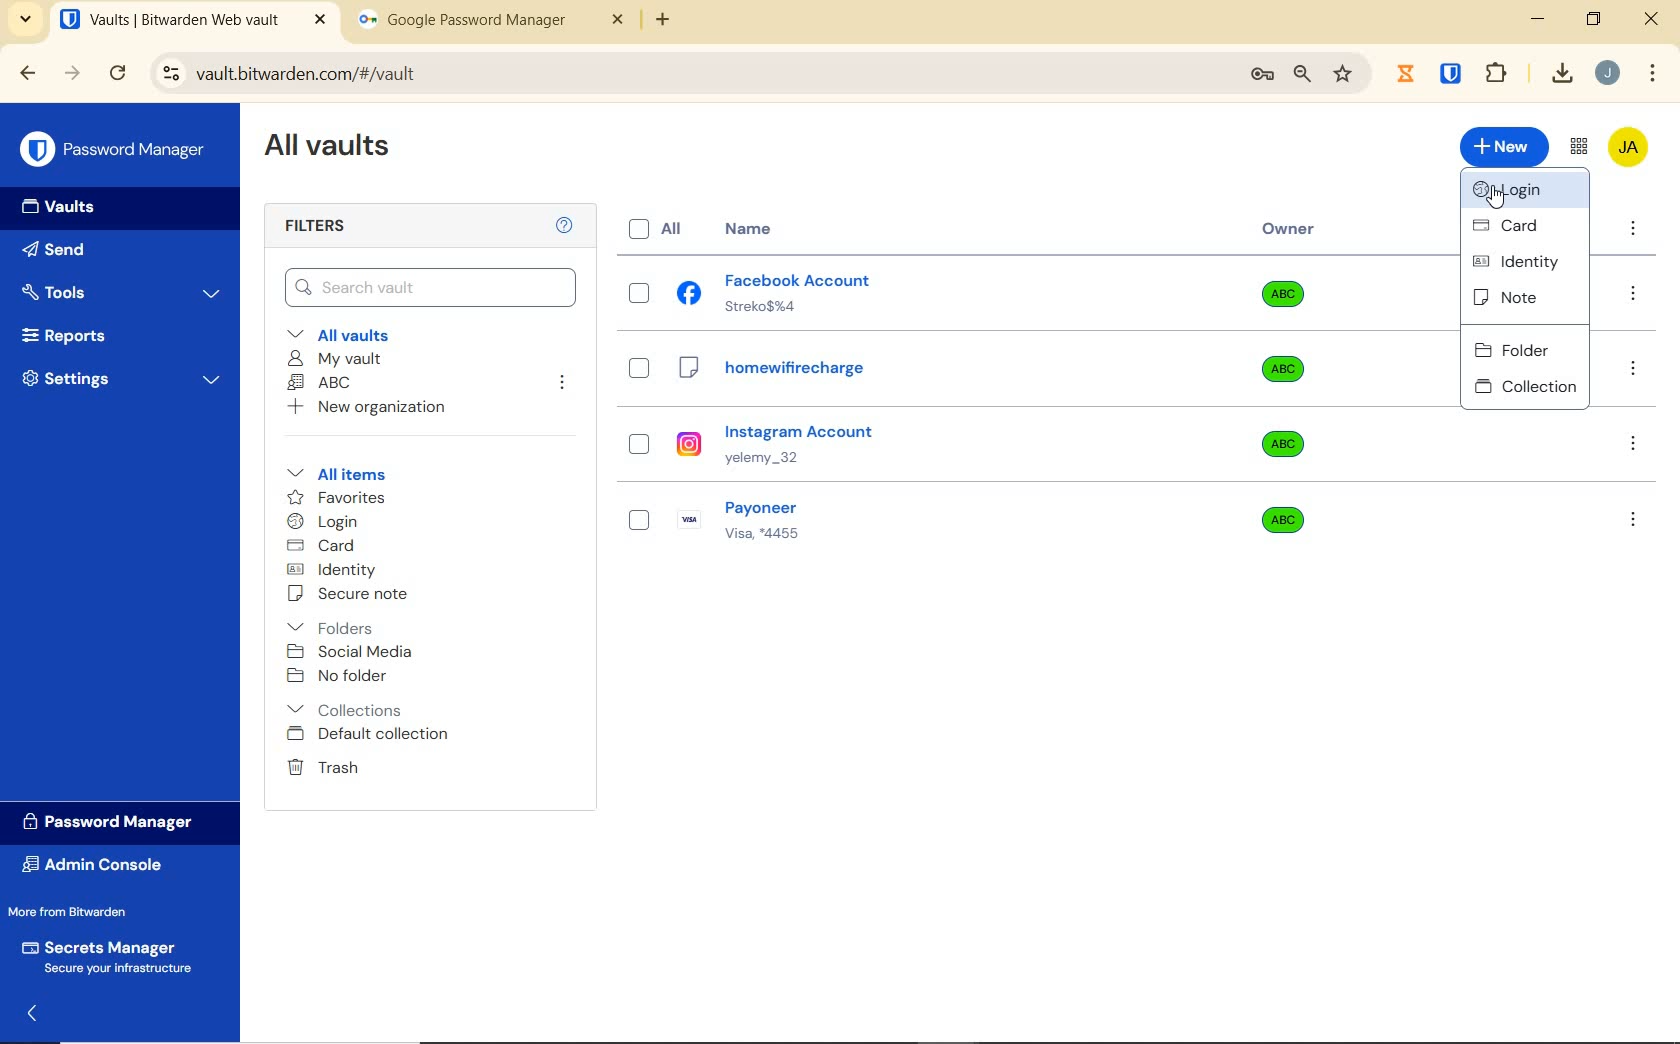  I want to click on restore, so click(1592, 19).